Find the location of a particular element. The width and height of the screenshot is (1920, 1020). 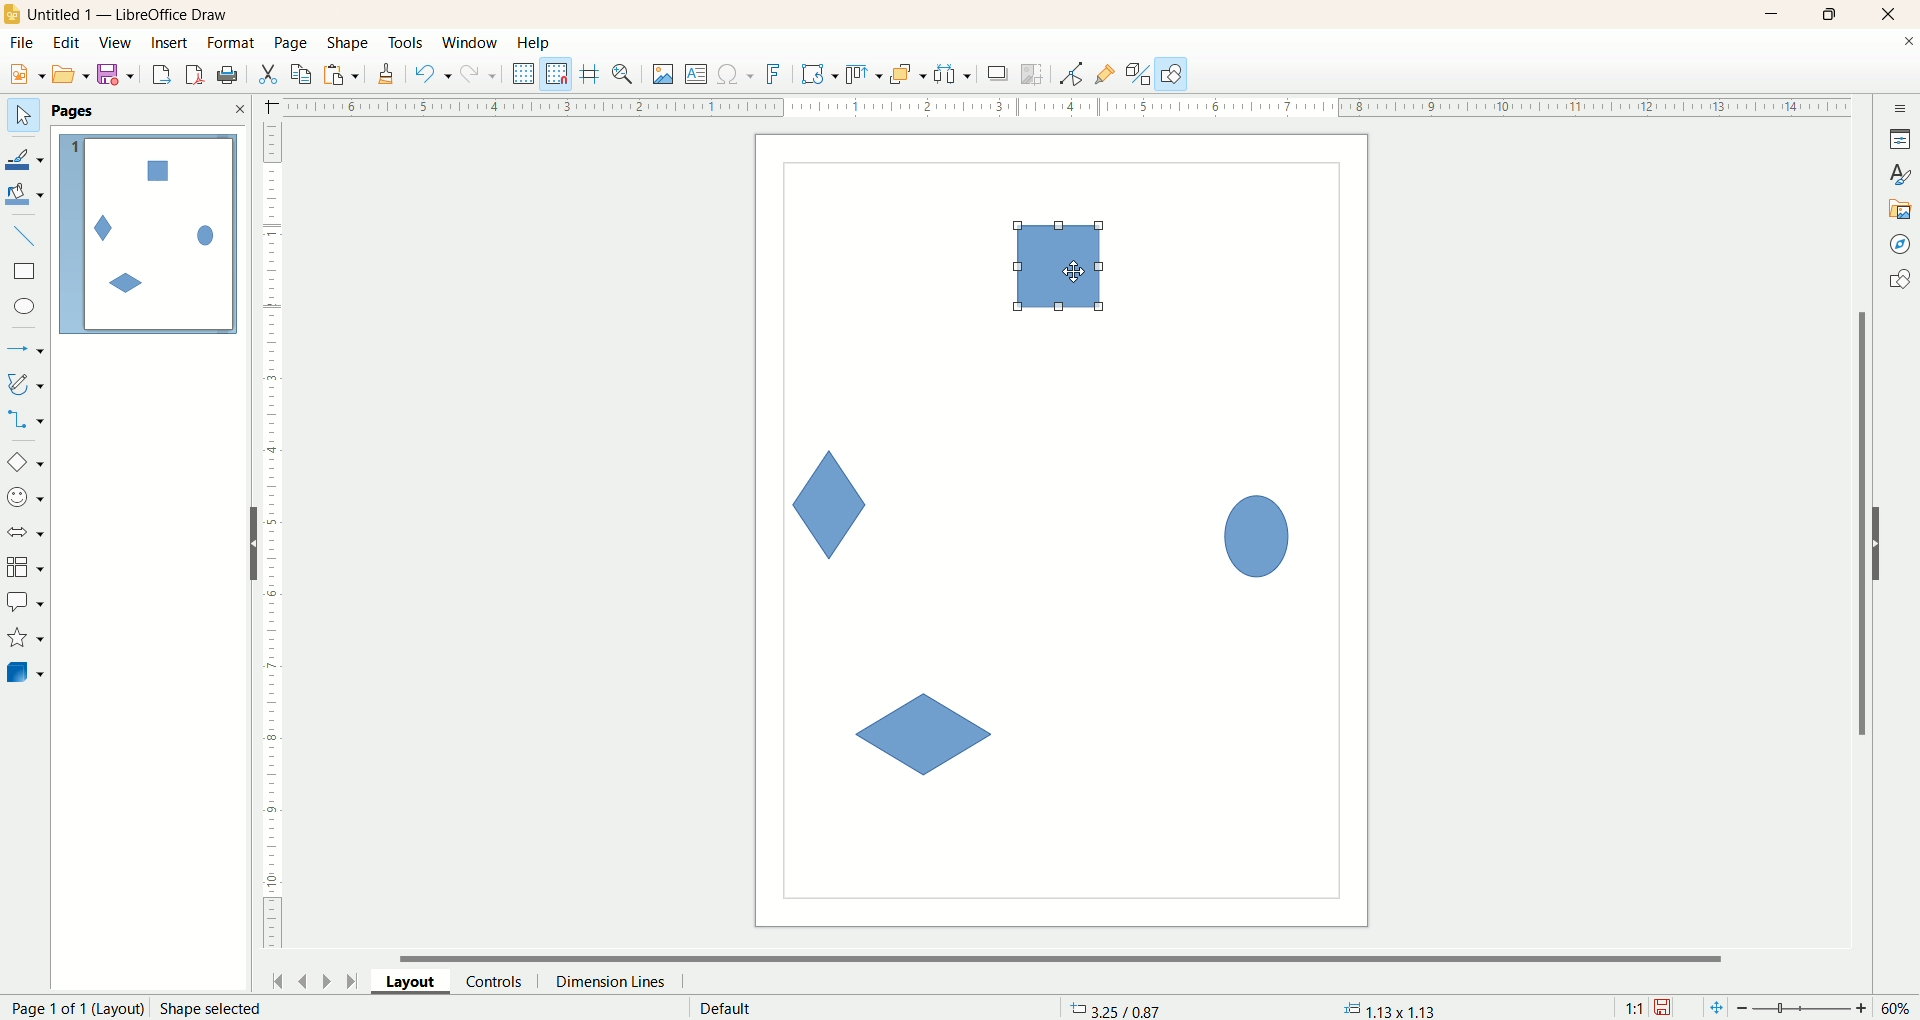

print is located at coordinates (197, 74).